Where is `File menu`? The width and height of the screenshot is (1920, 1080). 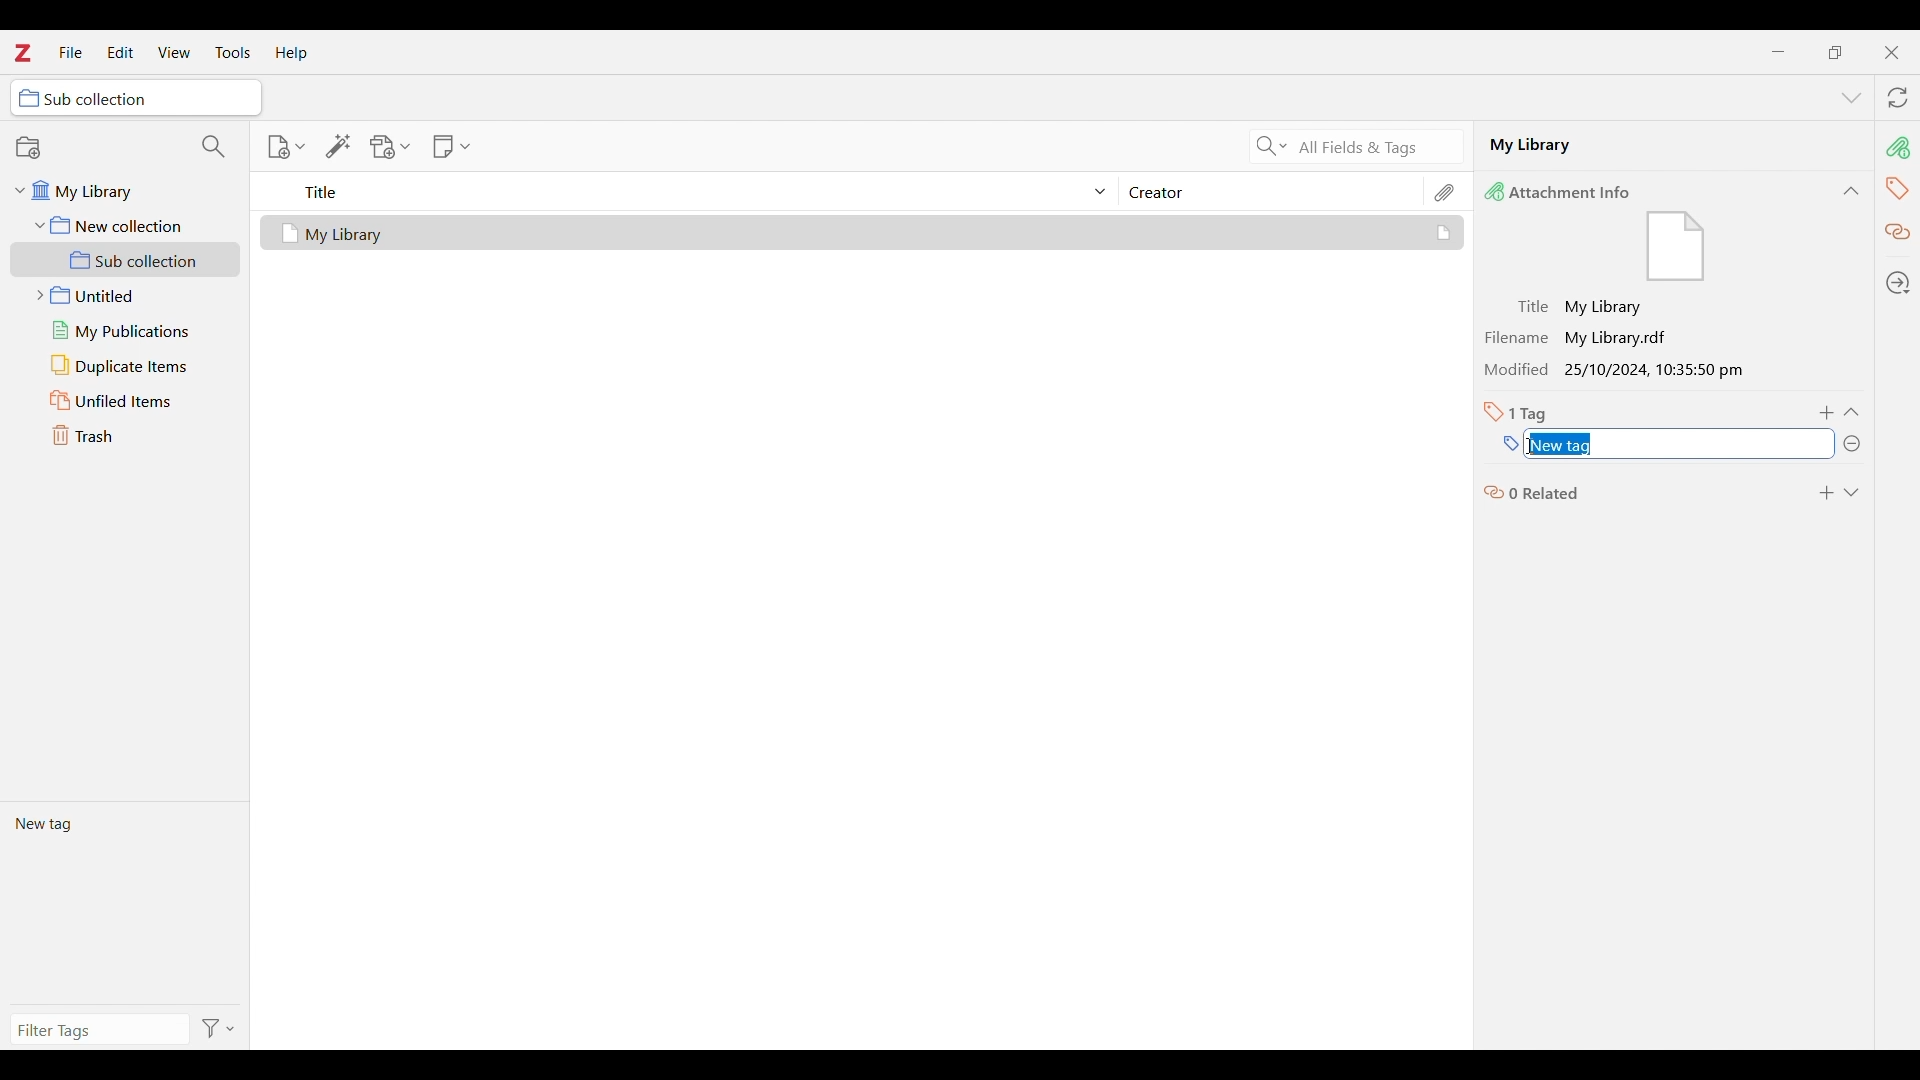
File menu is located at coordinates (70, 51).